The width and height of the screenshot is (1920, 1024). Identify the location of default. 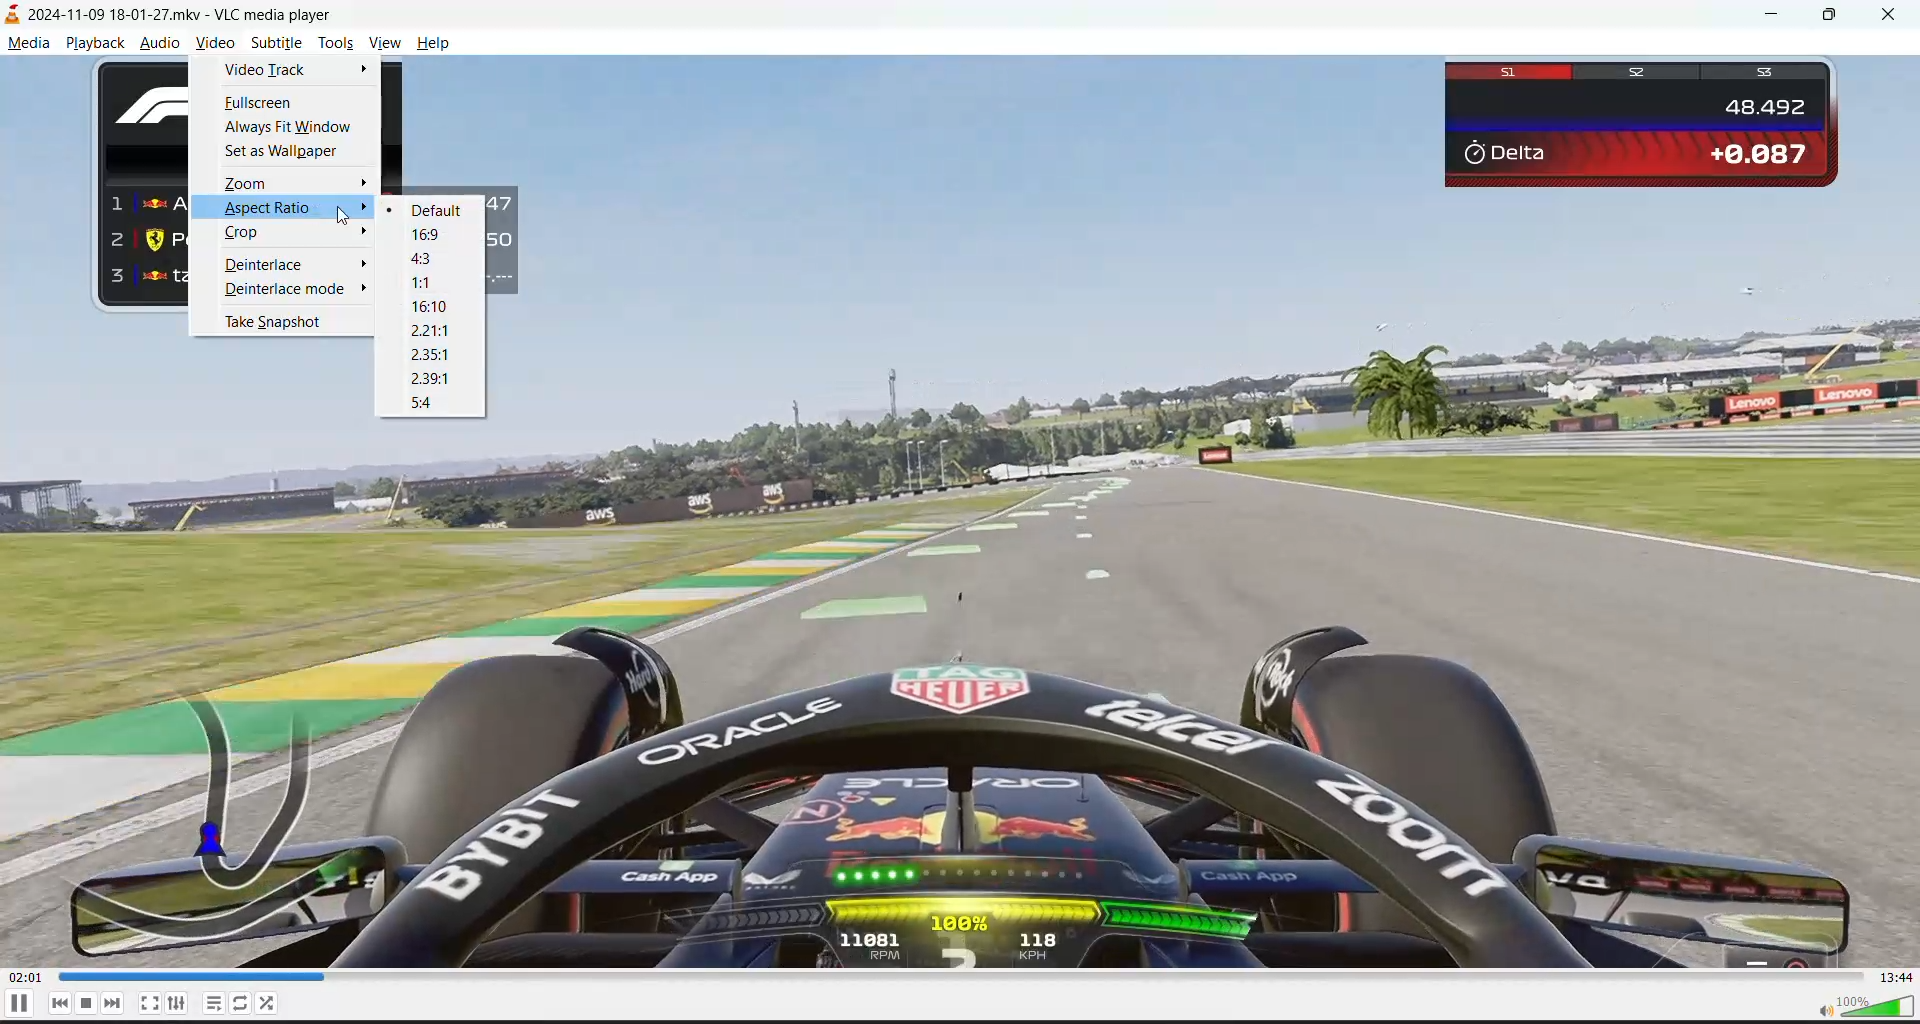
(435, 210).